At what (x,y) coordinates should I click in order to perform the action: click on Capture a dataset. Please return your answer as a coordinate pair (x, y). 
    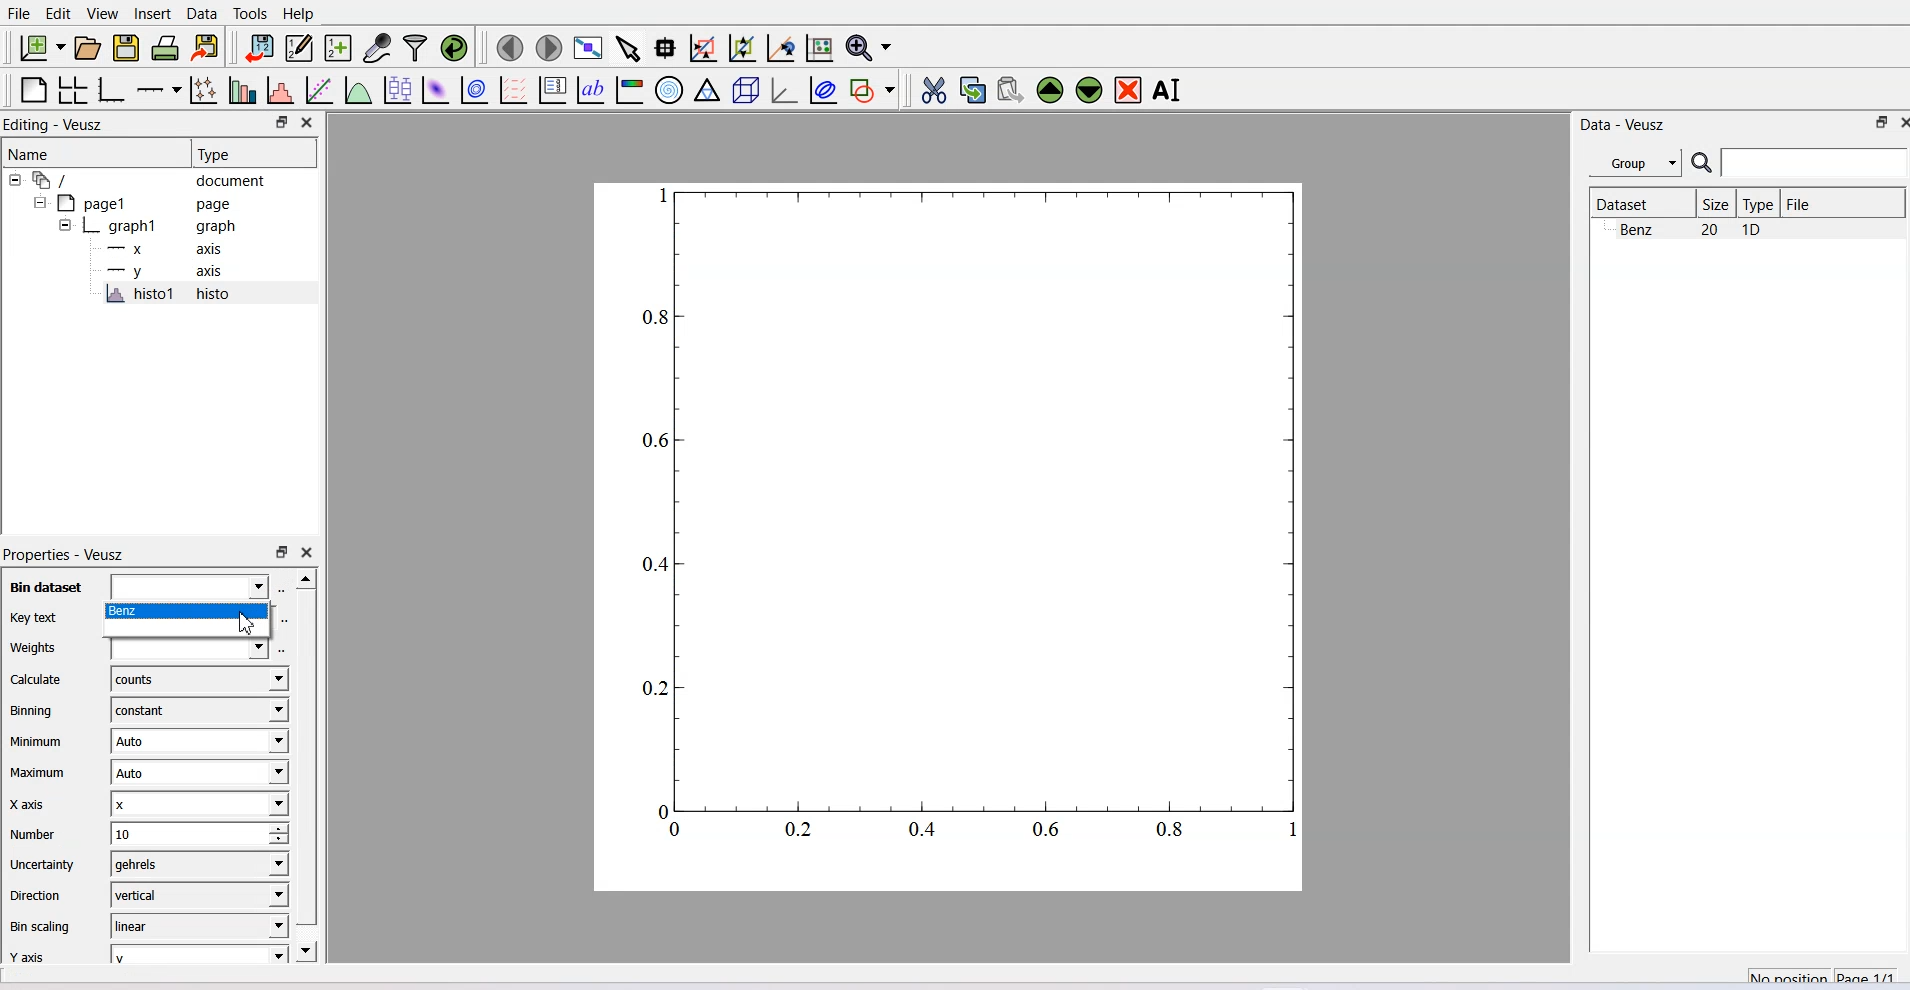
    Looking at the image, I should click on (377, 47).